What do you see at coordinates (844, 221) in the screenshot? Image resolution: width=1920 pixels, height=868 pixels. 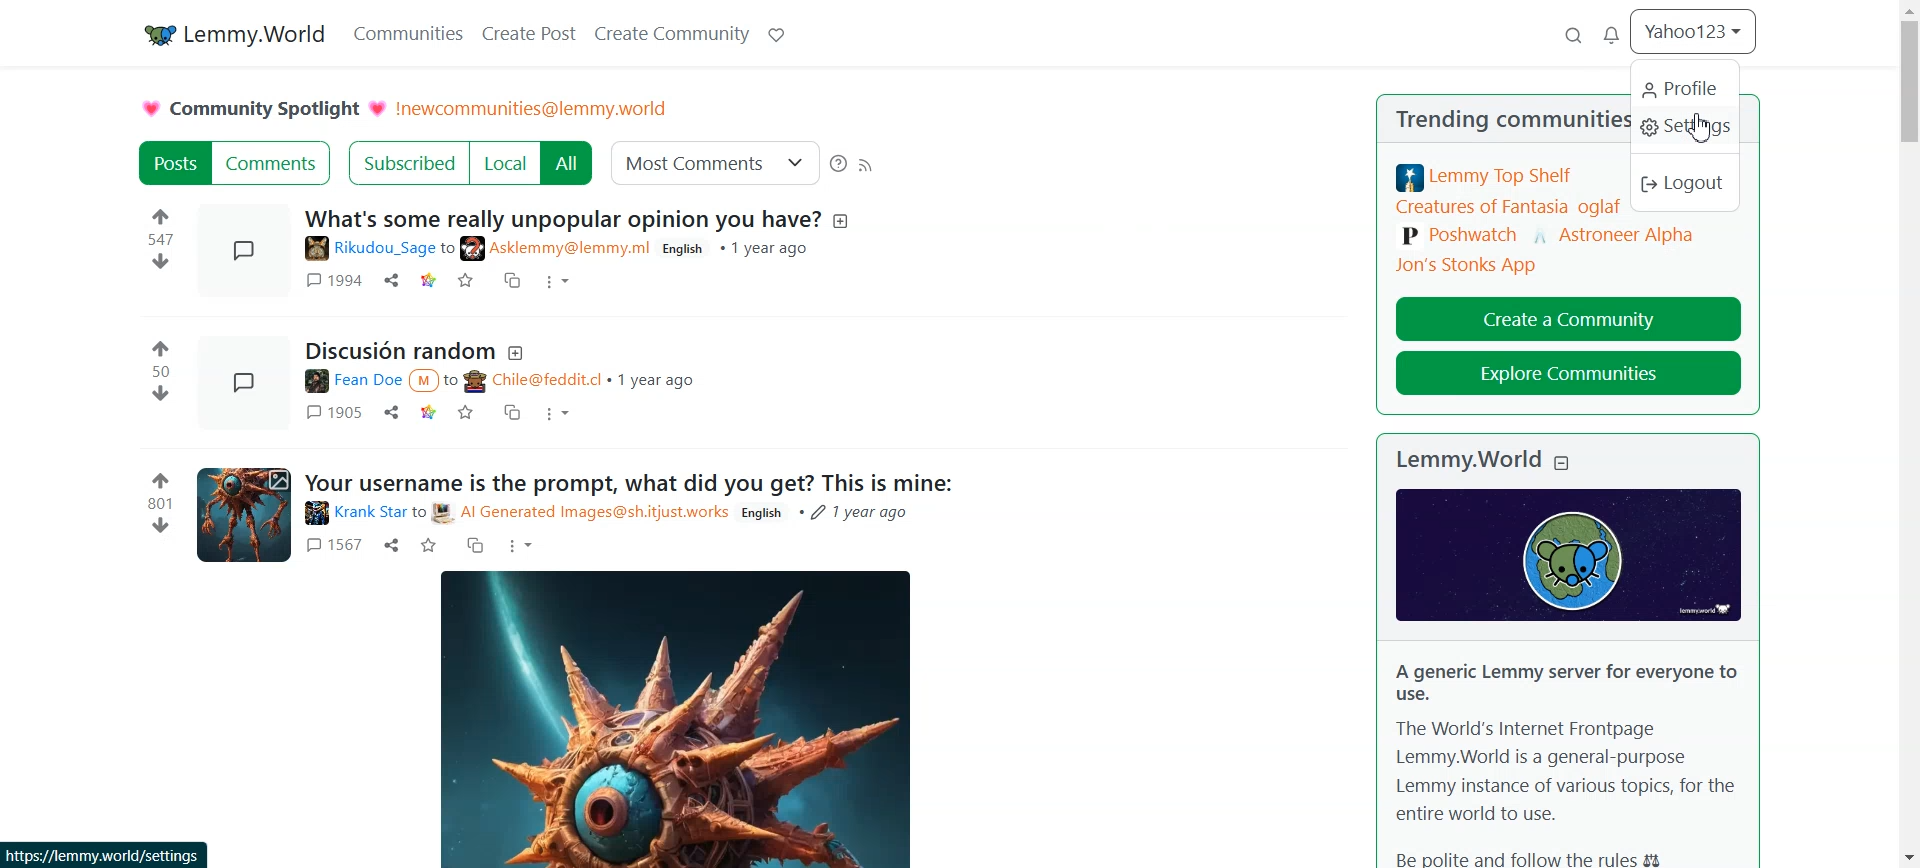 I see `description` at bounding box center [844, 221].